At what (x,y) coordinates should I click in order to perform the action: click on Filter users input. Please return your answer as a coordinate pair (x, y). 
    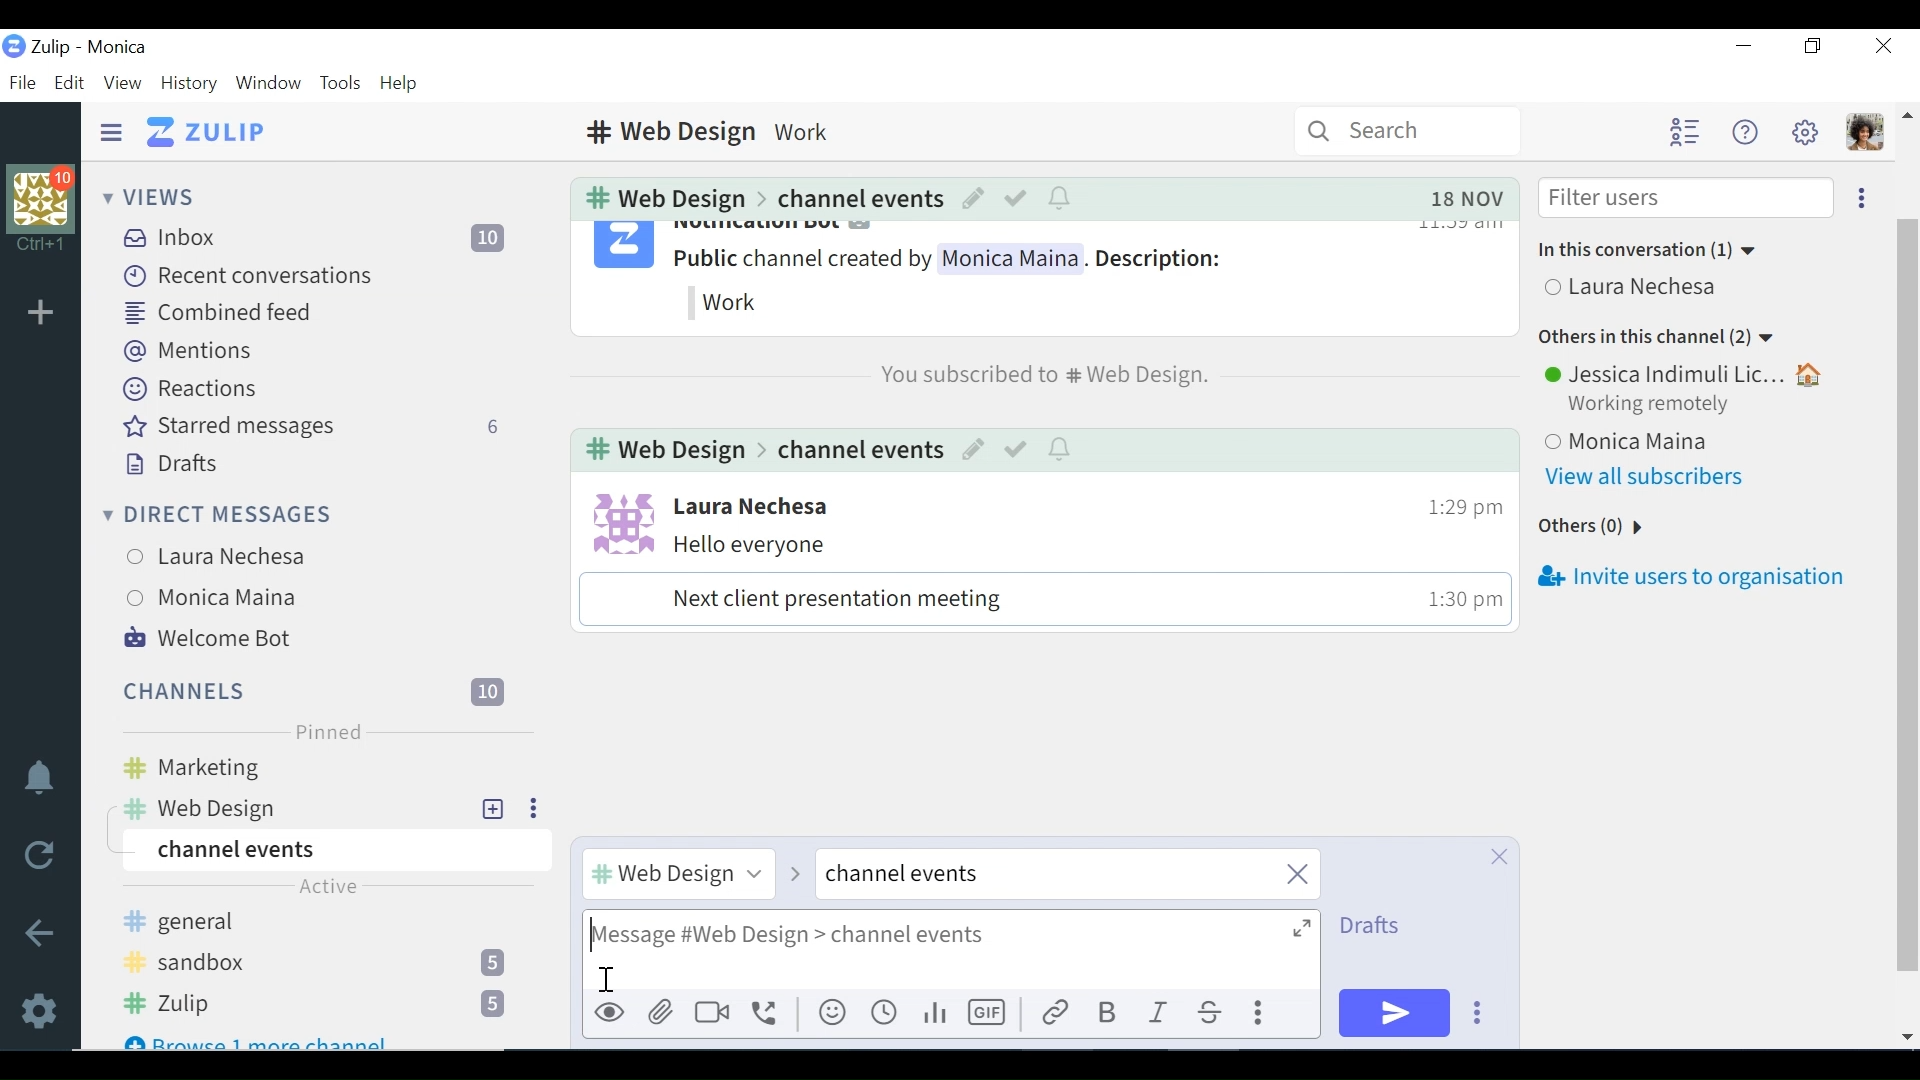
    Looking at the image, I should click on (1684, 199).